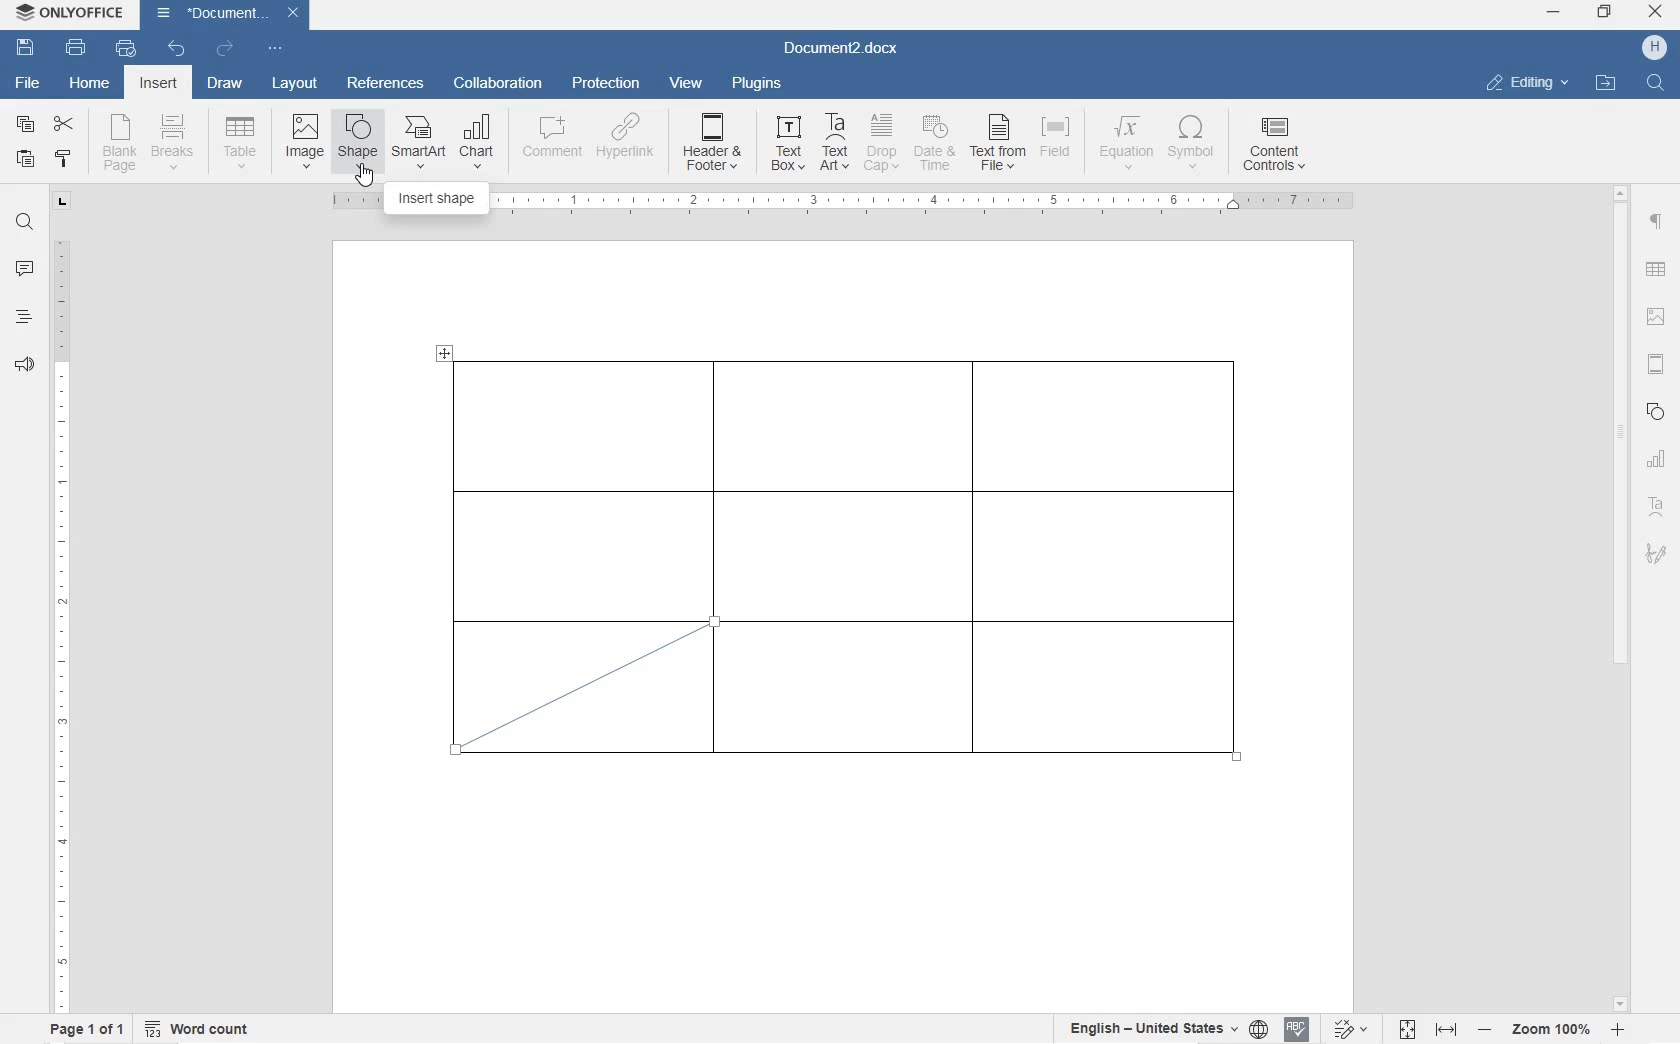 The width and height of the screenshot is (1680, 1044). What do you see at coordinates (365, 180) in the screenshot?
I see `cursor` at bounding box center [365, 180].